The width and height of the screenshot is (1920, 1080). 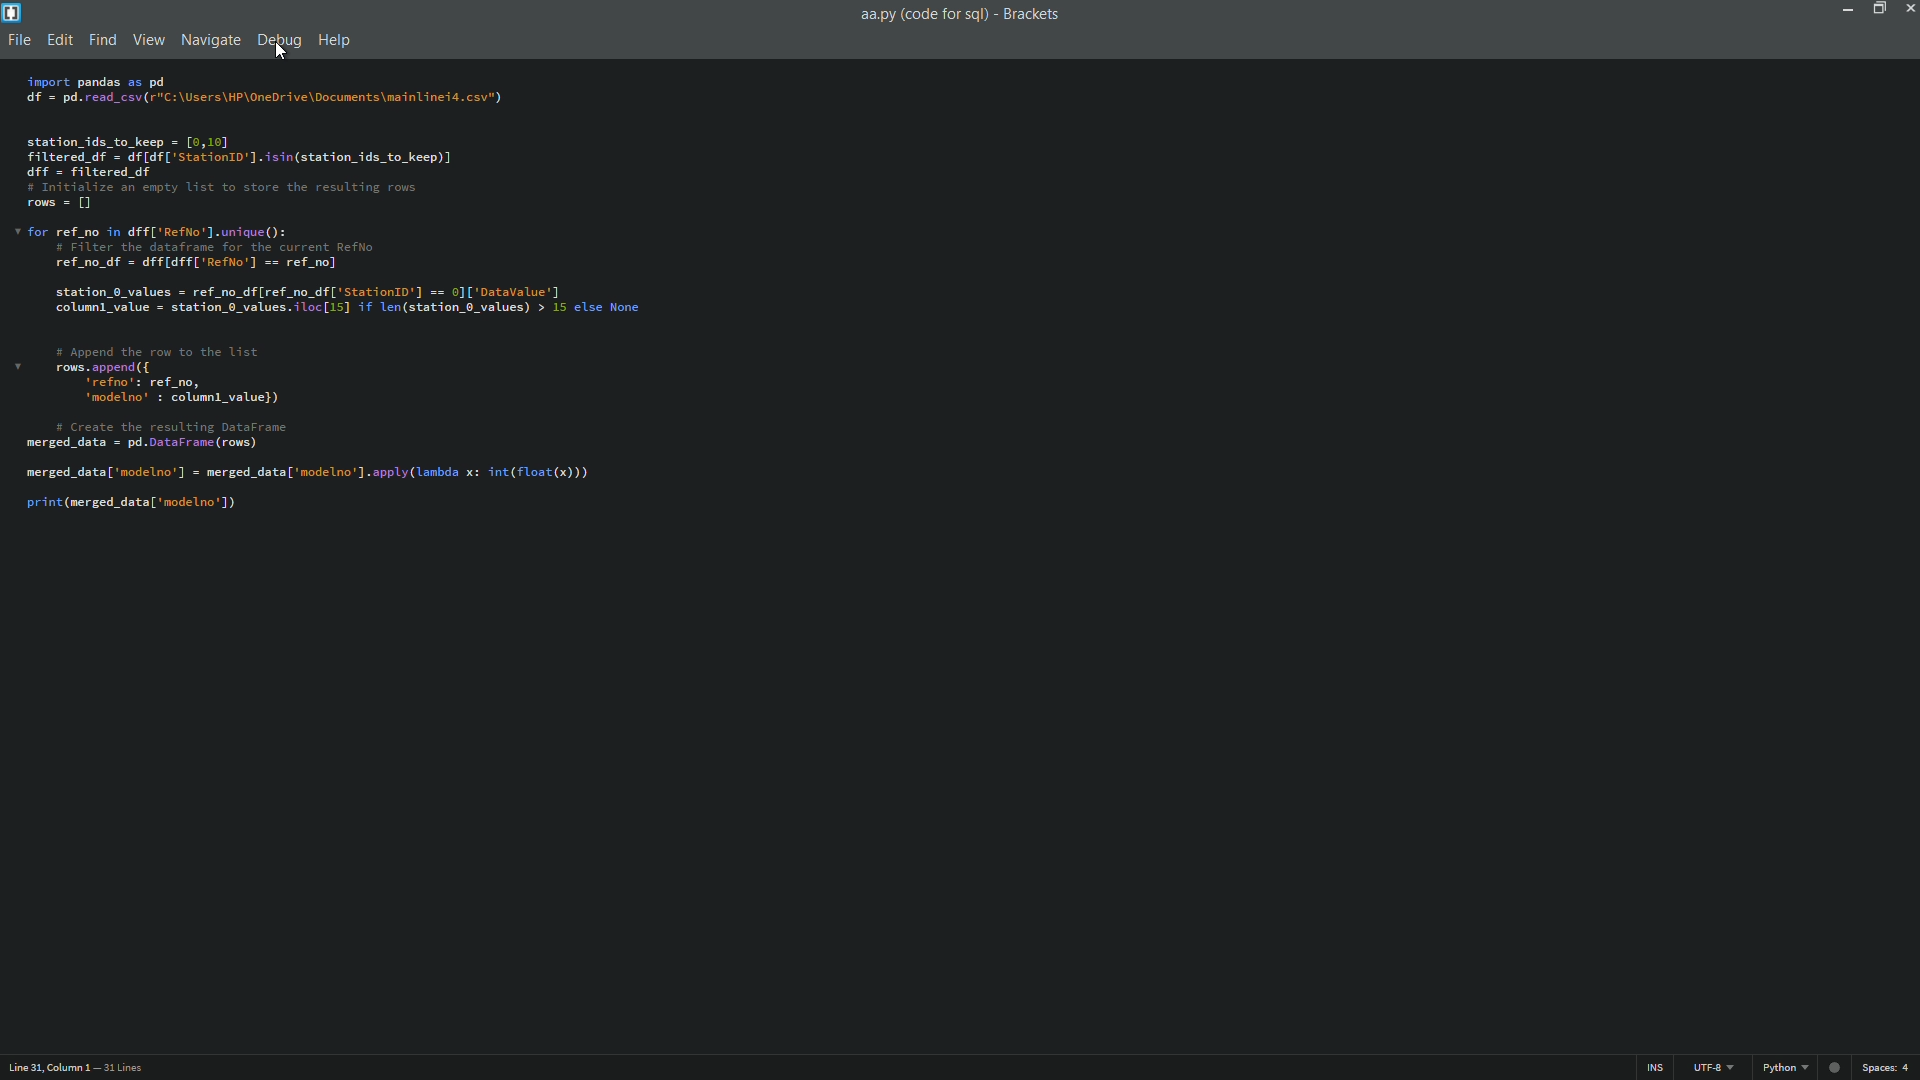 What do you see at coordinates (1889, 1068) in the screenshot?
I see `space` at bounding box center [1889, 1068].